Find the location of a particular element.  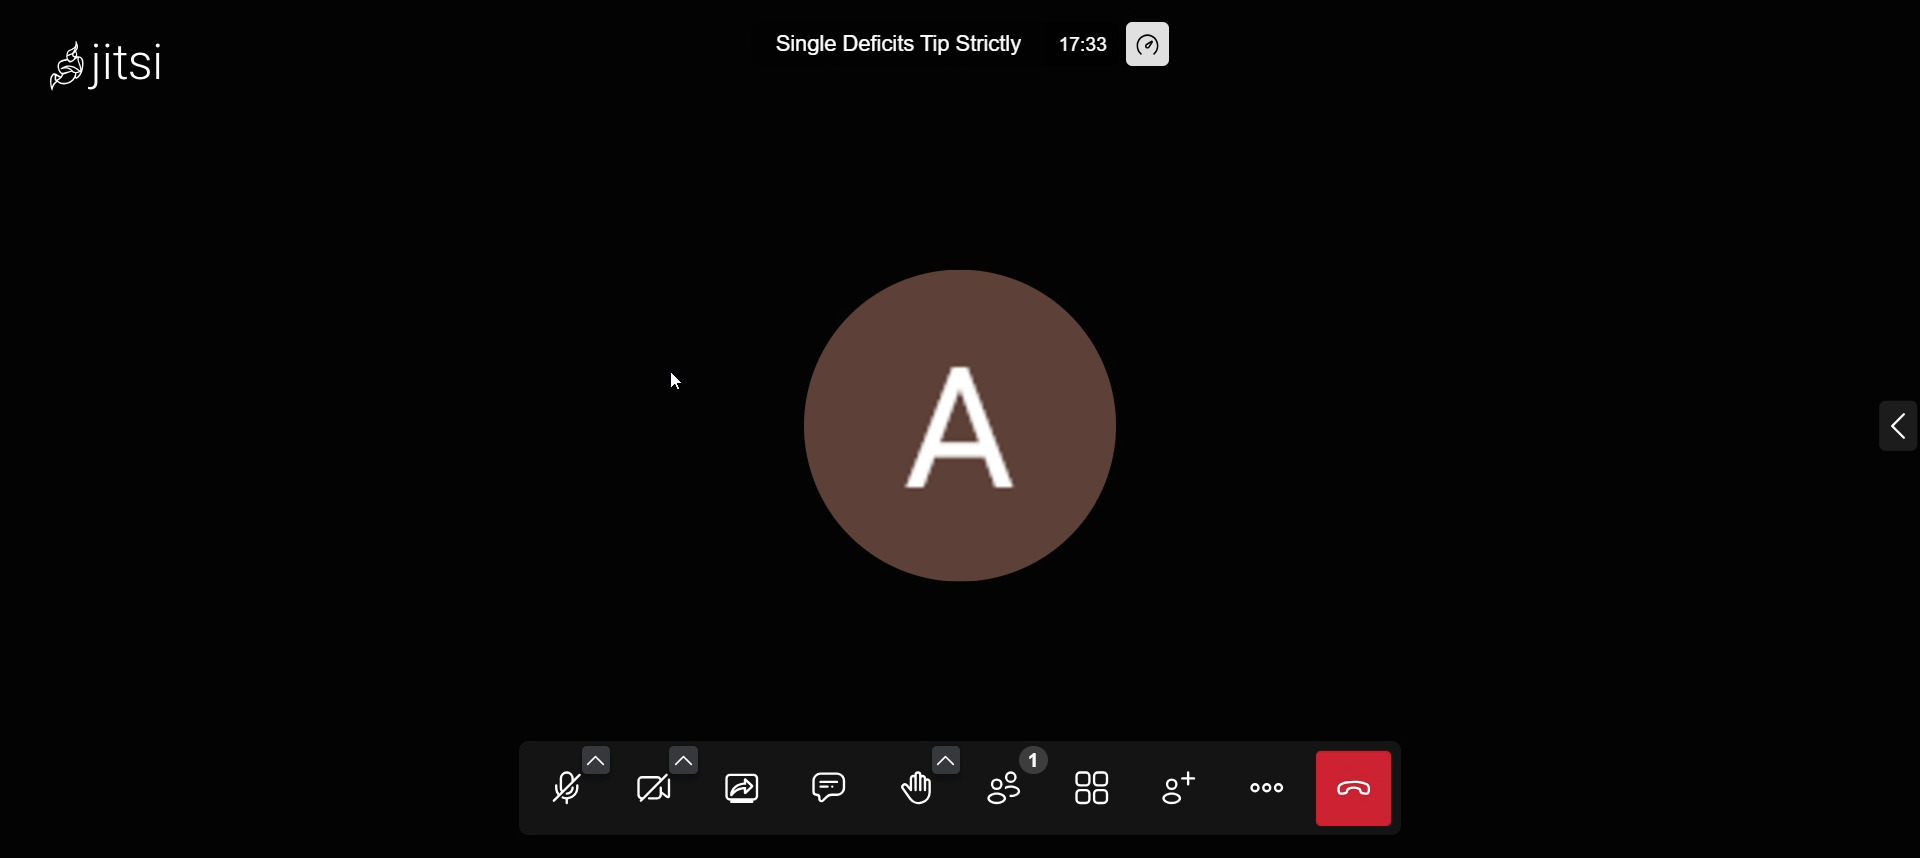

start screen sharing is located at coordinates (746, 787).